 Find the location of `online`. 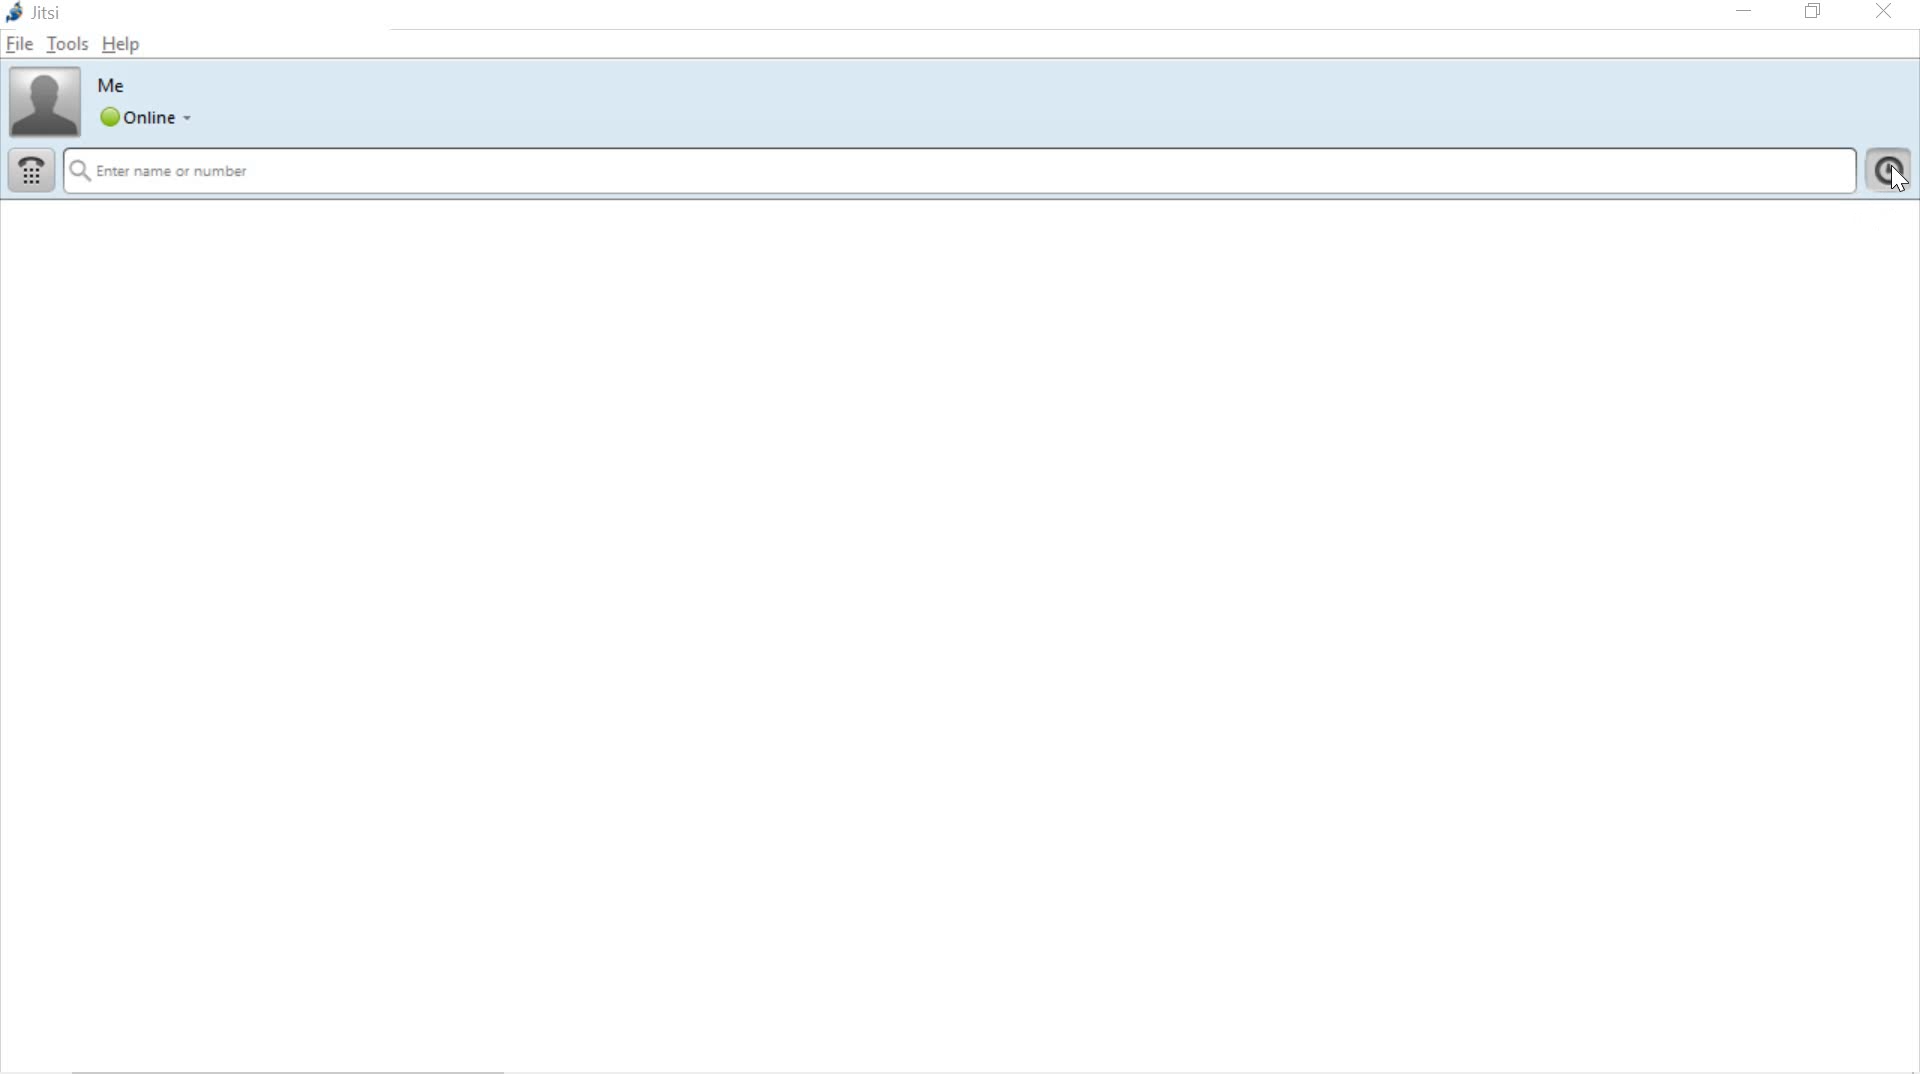

online is located at coordinates (143, 118).